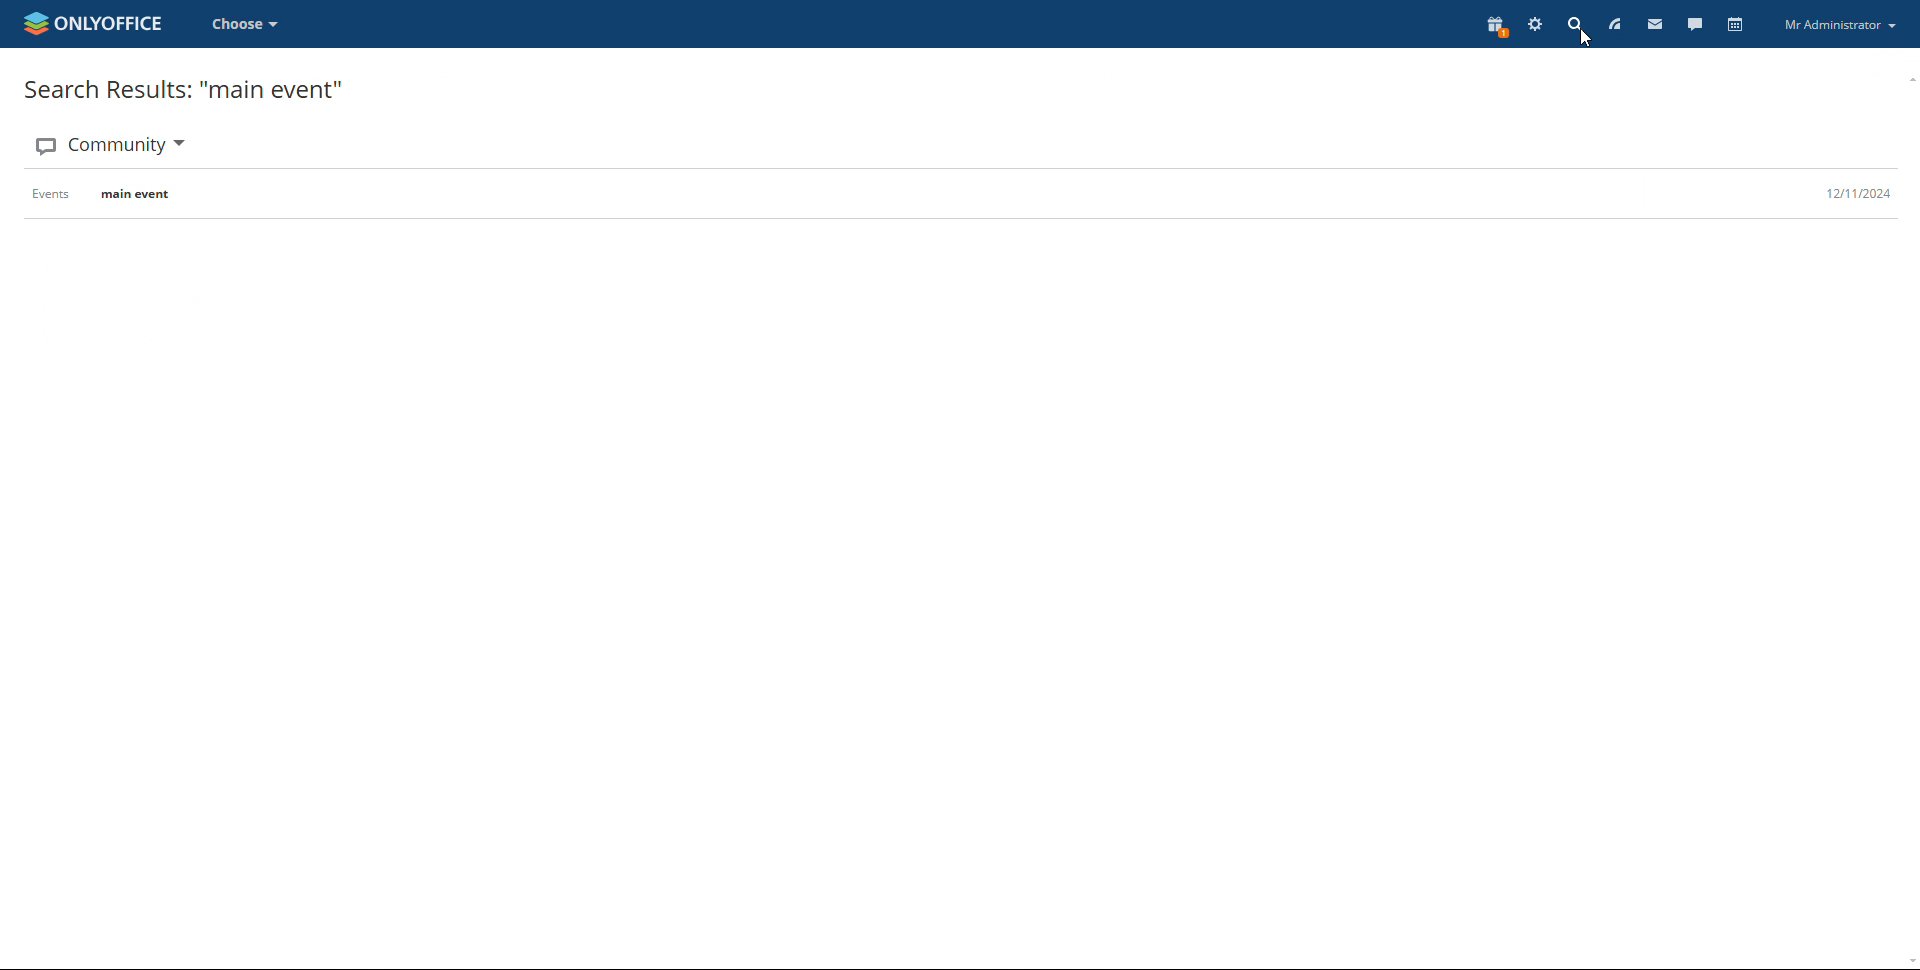 The width and height of the screenshot is (1920, 970). I want to click on events main event, so click(834, 193).